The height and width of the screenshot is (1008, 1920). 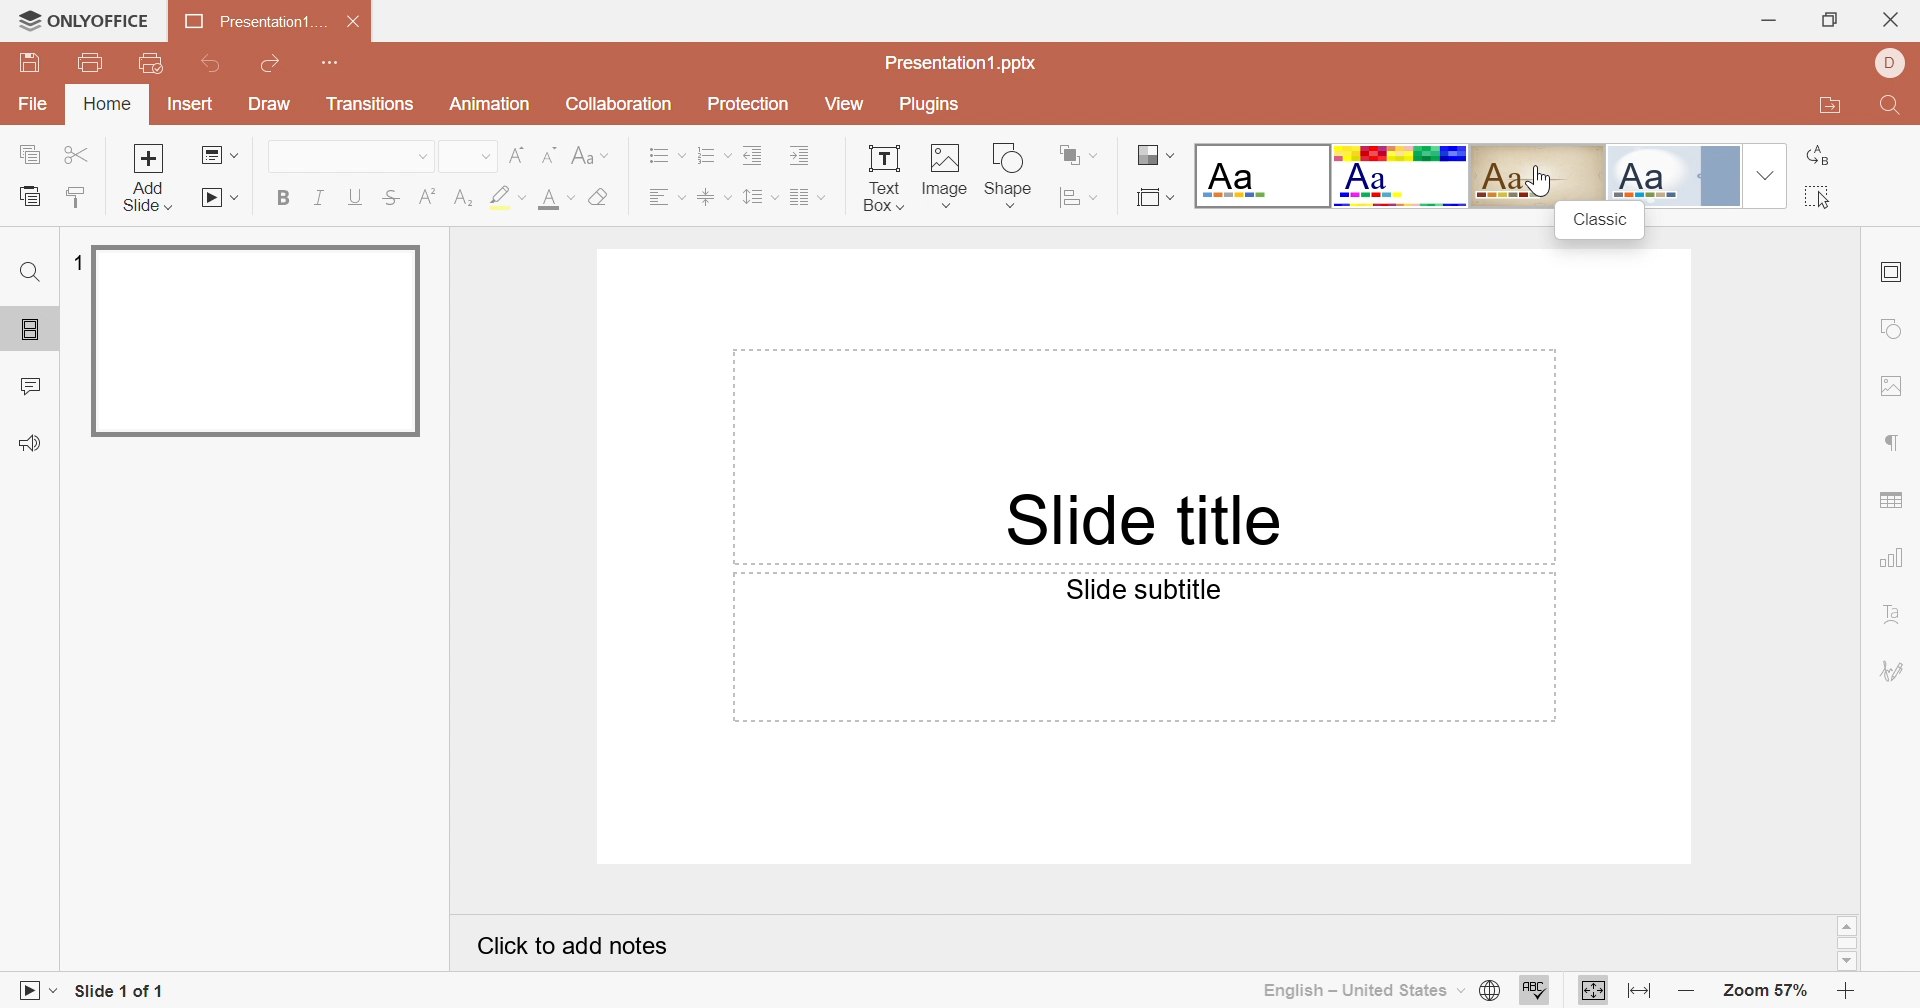 What do you see at coordinates (515, 157) in the screenshot?
I see `Increment font size` at bounding box center [515, 157].